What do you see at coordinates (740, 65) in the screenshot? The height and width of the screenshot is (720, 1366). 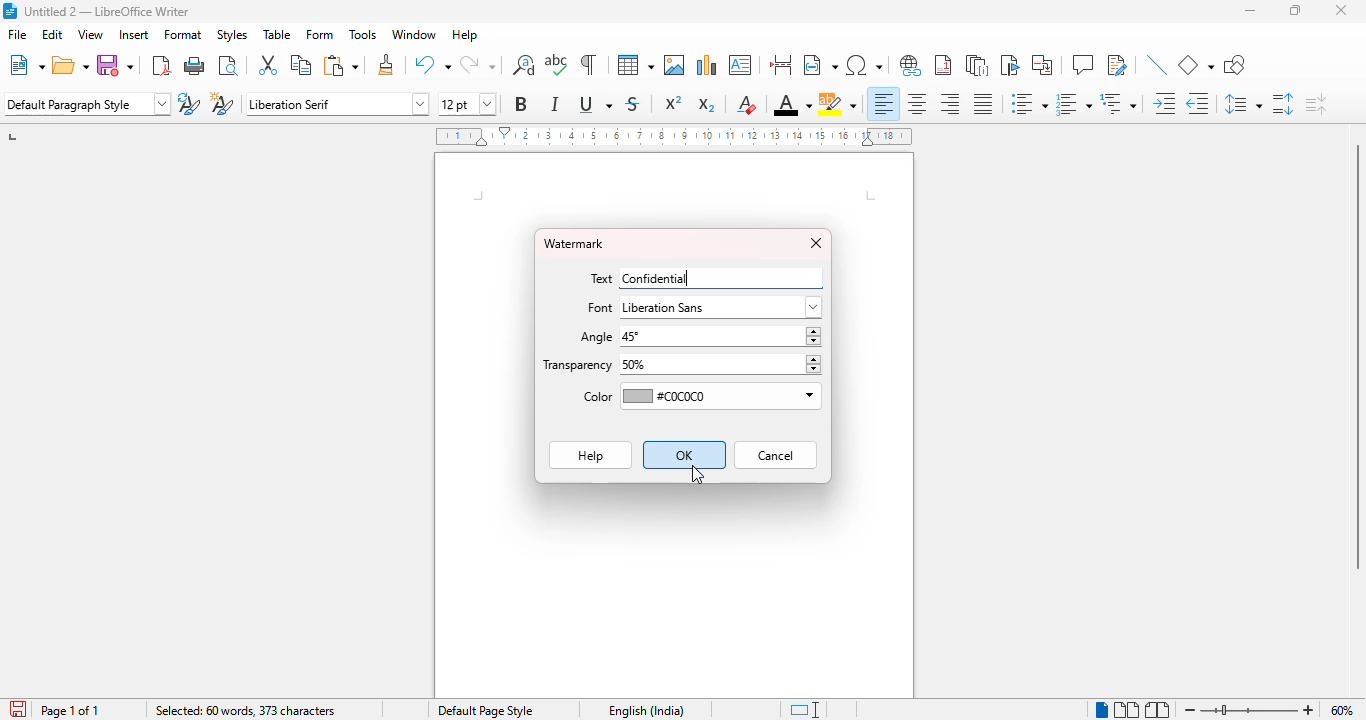 I see `insert text box` at bounding box center [740, 65].